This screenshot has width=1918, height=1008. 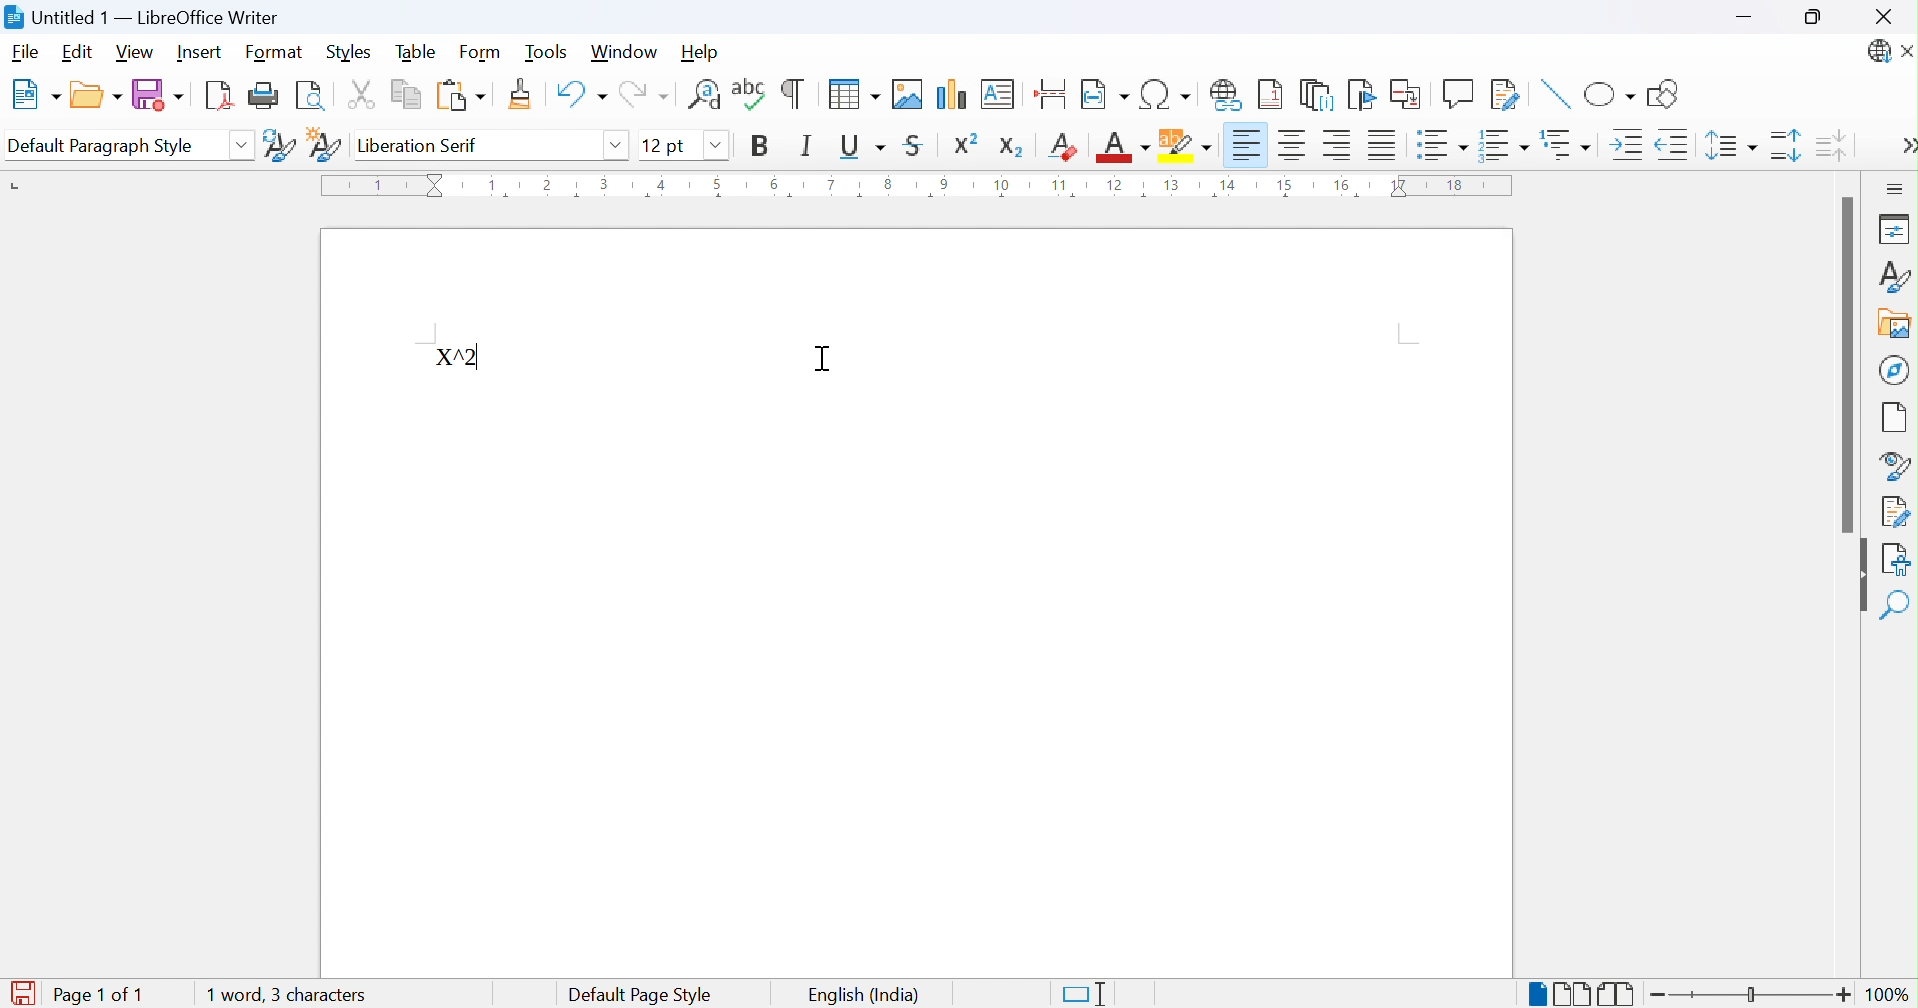 I want to click on Zoom out, so click(x=1658, y=999).